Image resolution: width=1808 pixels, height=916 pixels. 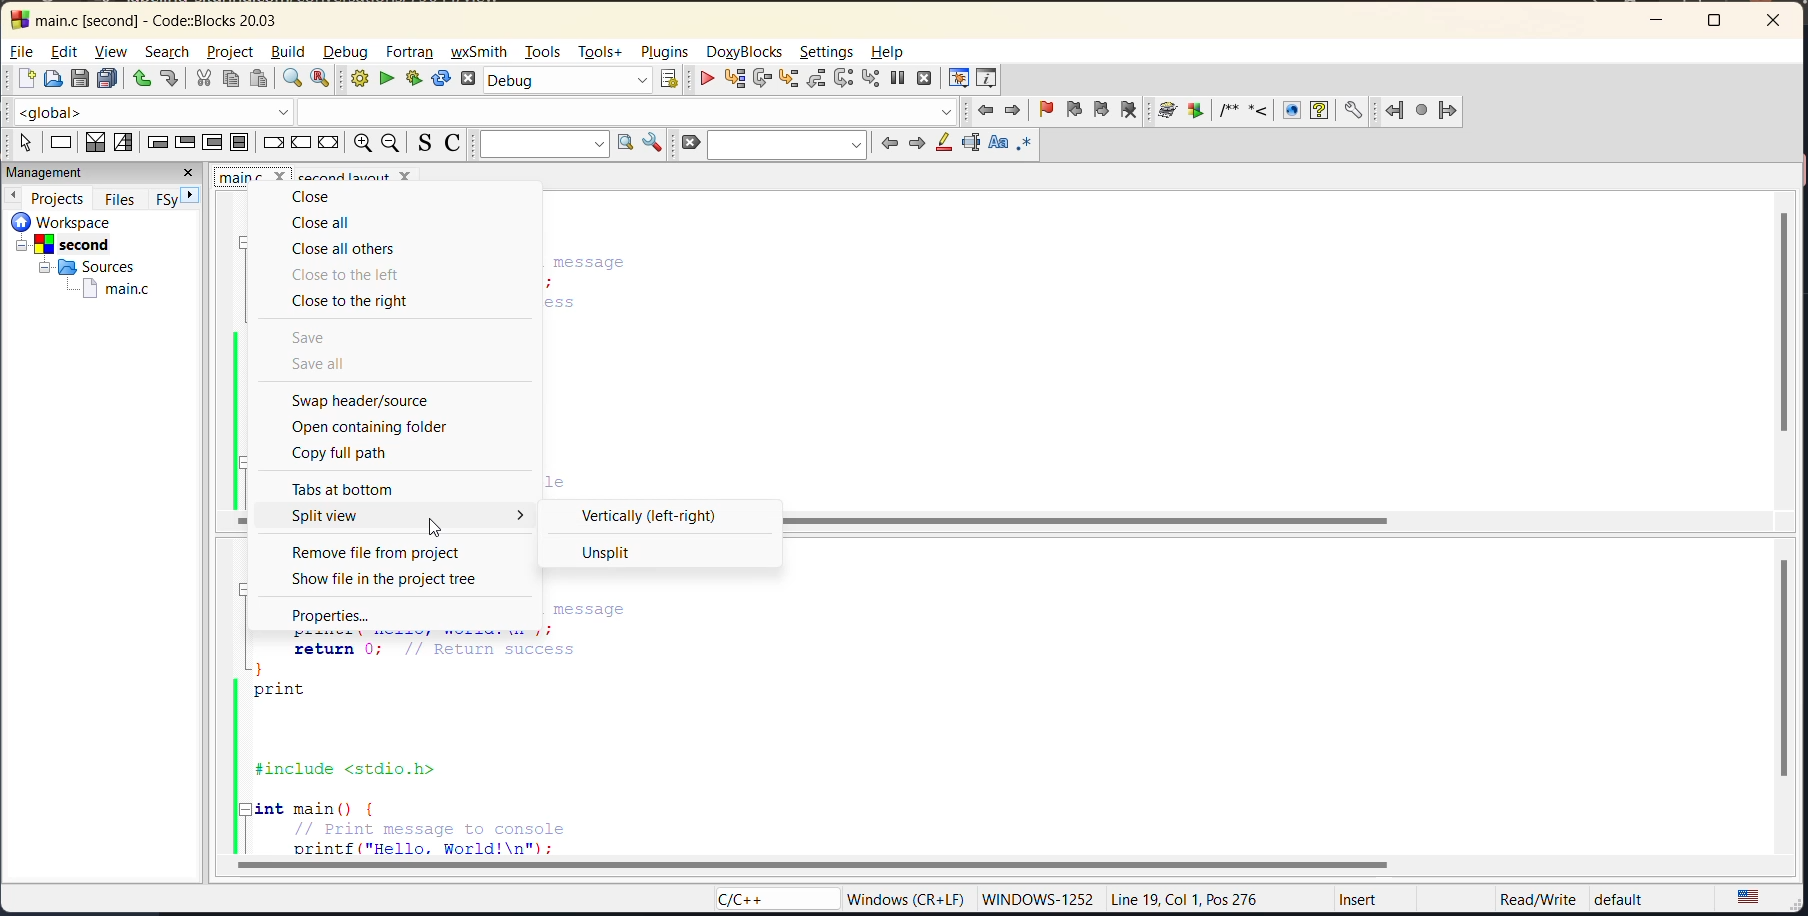 I want to click on code editor, so click(x=562, y=743).